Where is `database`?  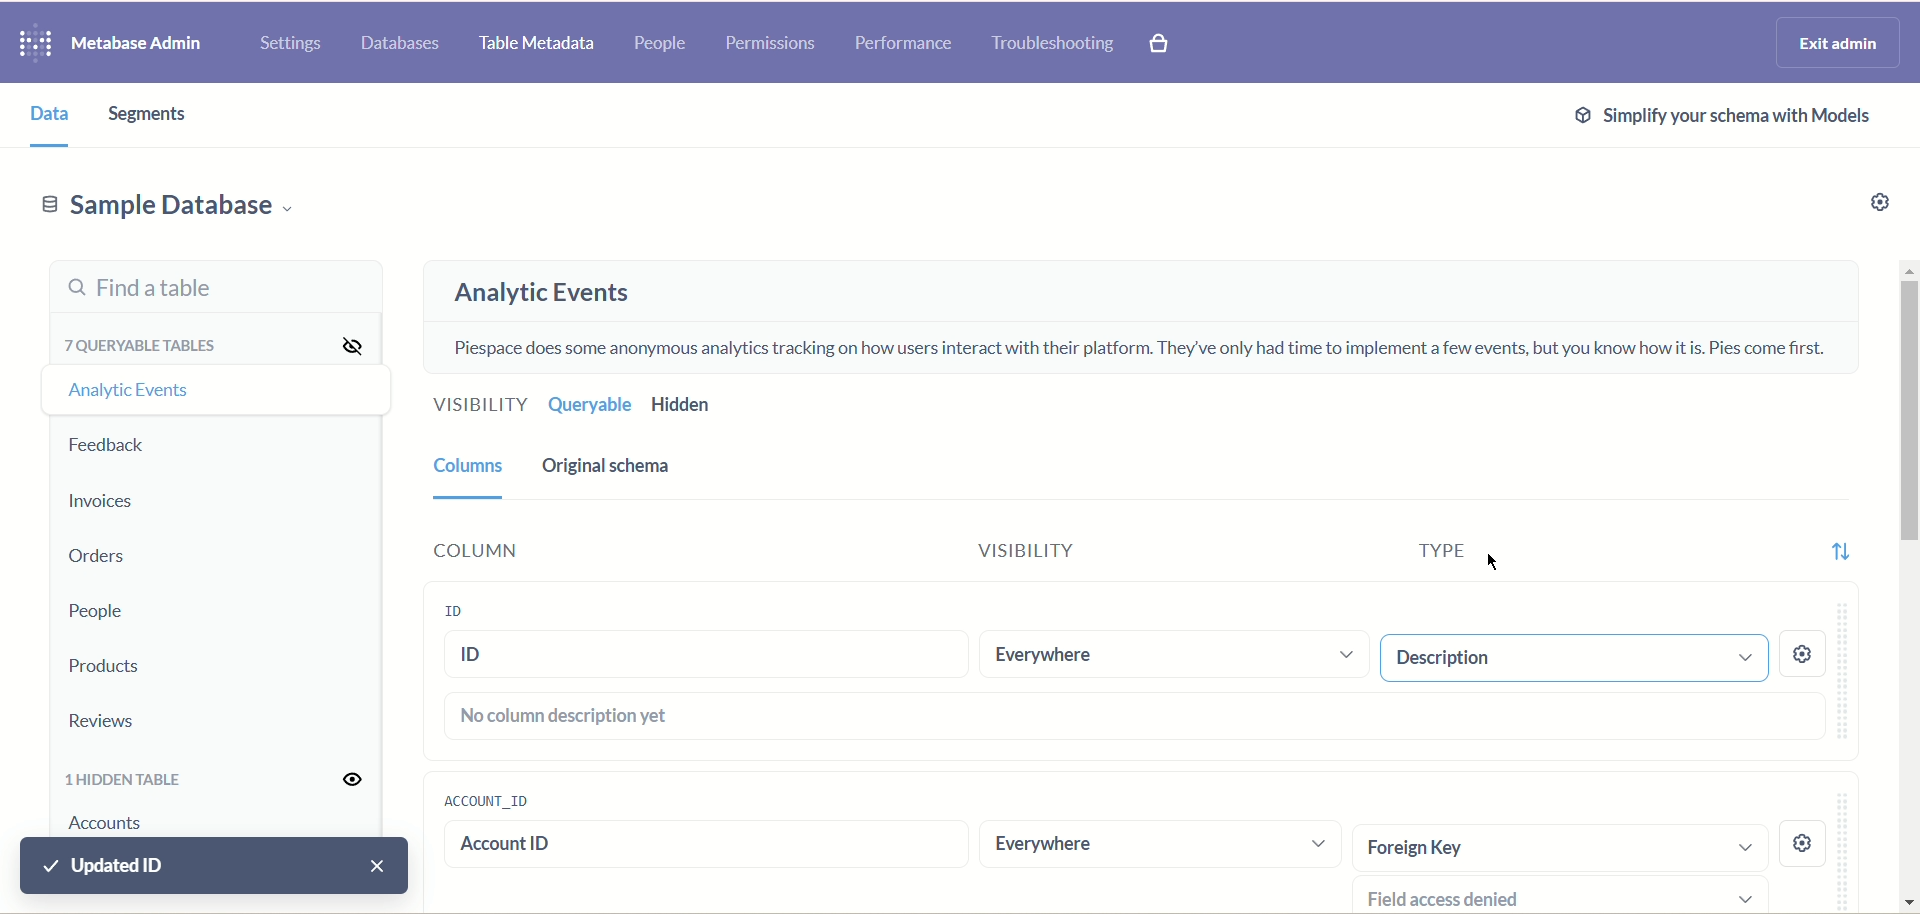
database is located at coordinates (404, 44).